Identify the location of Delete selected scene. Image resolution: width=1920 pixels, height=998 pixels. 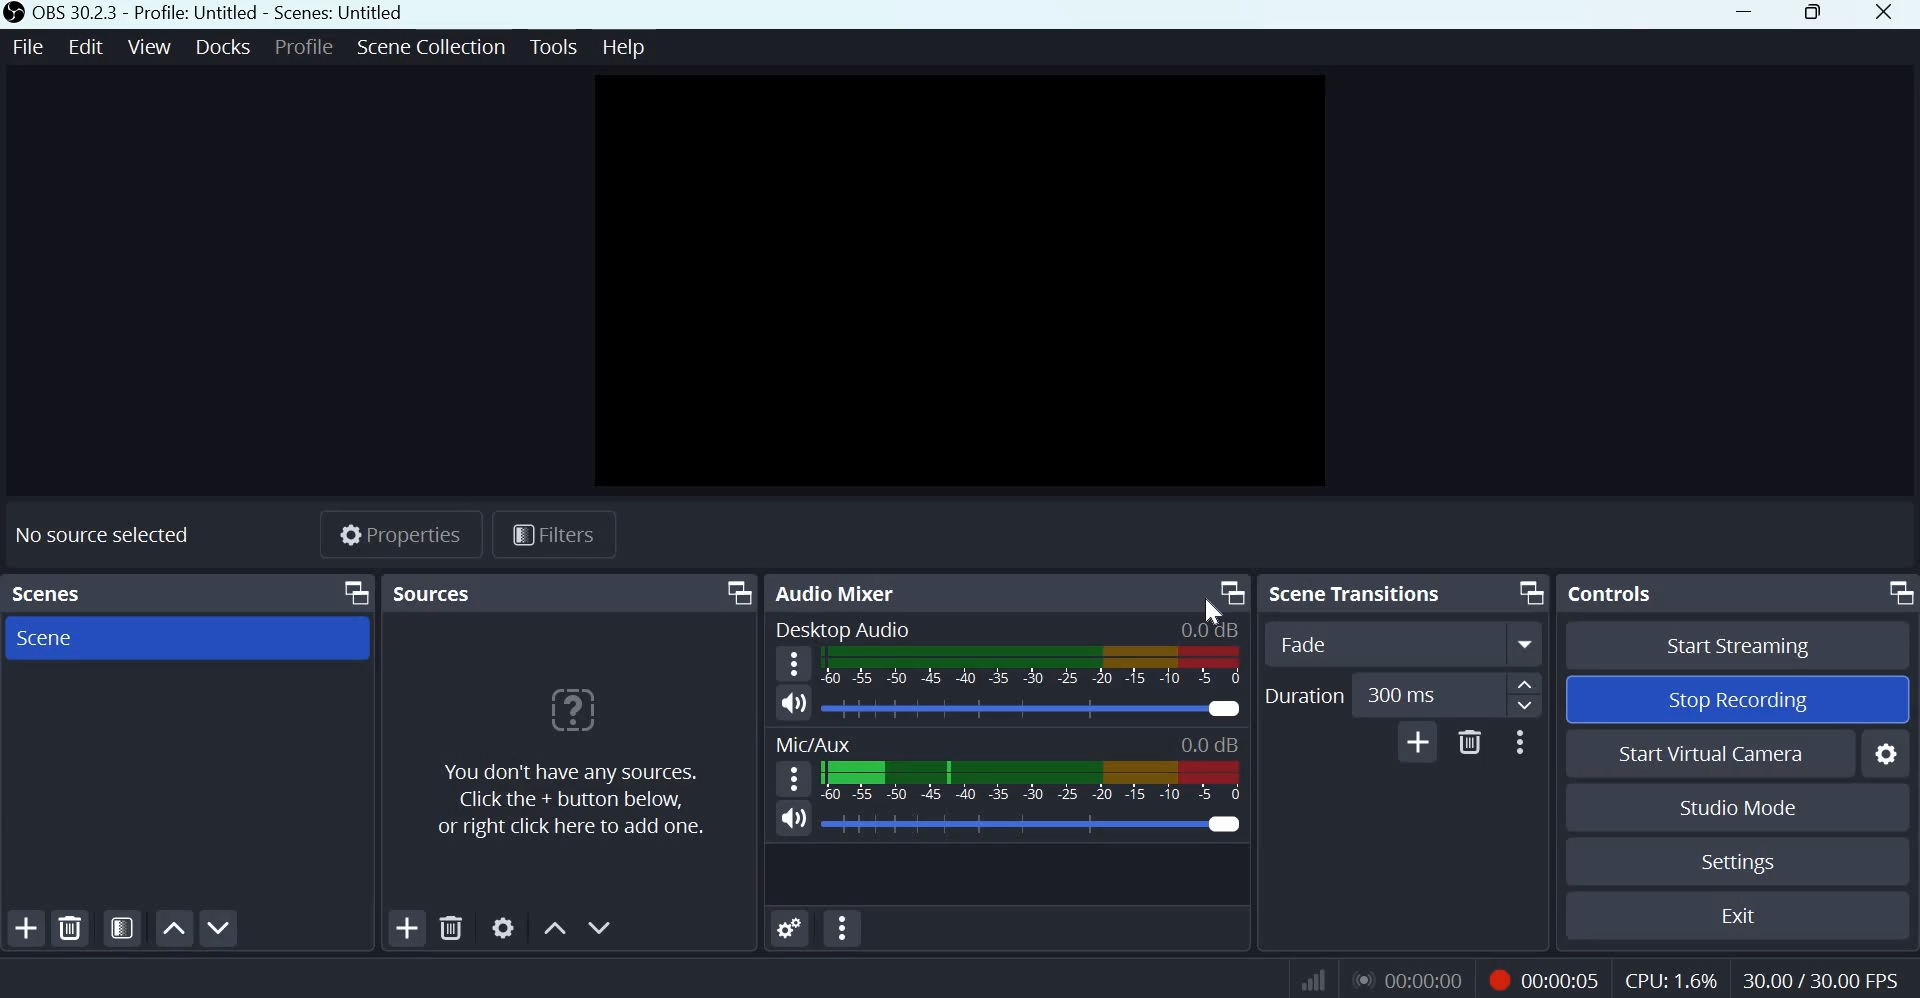
(71, 929).